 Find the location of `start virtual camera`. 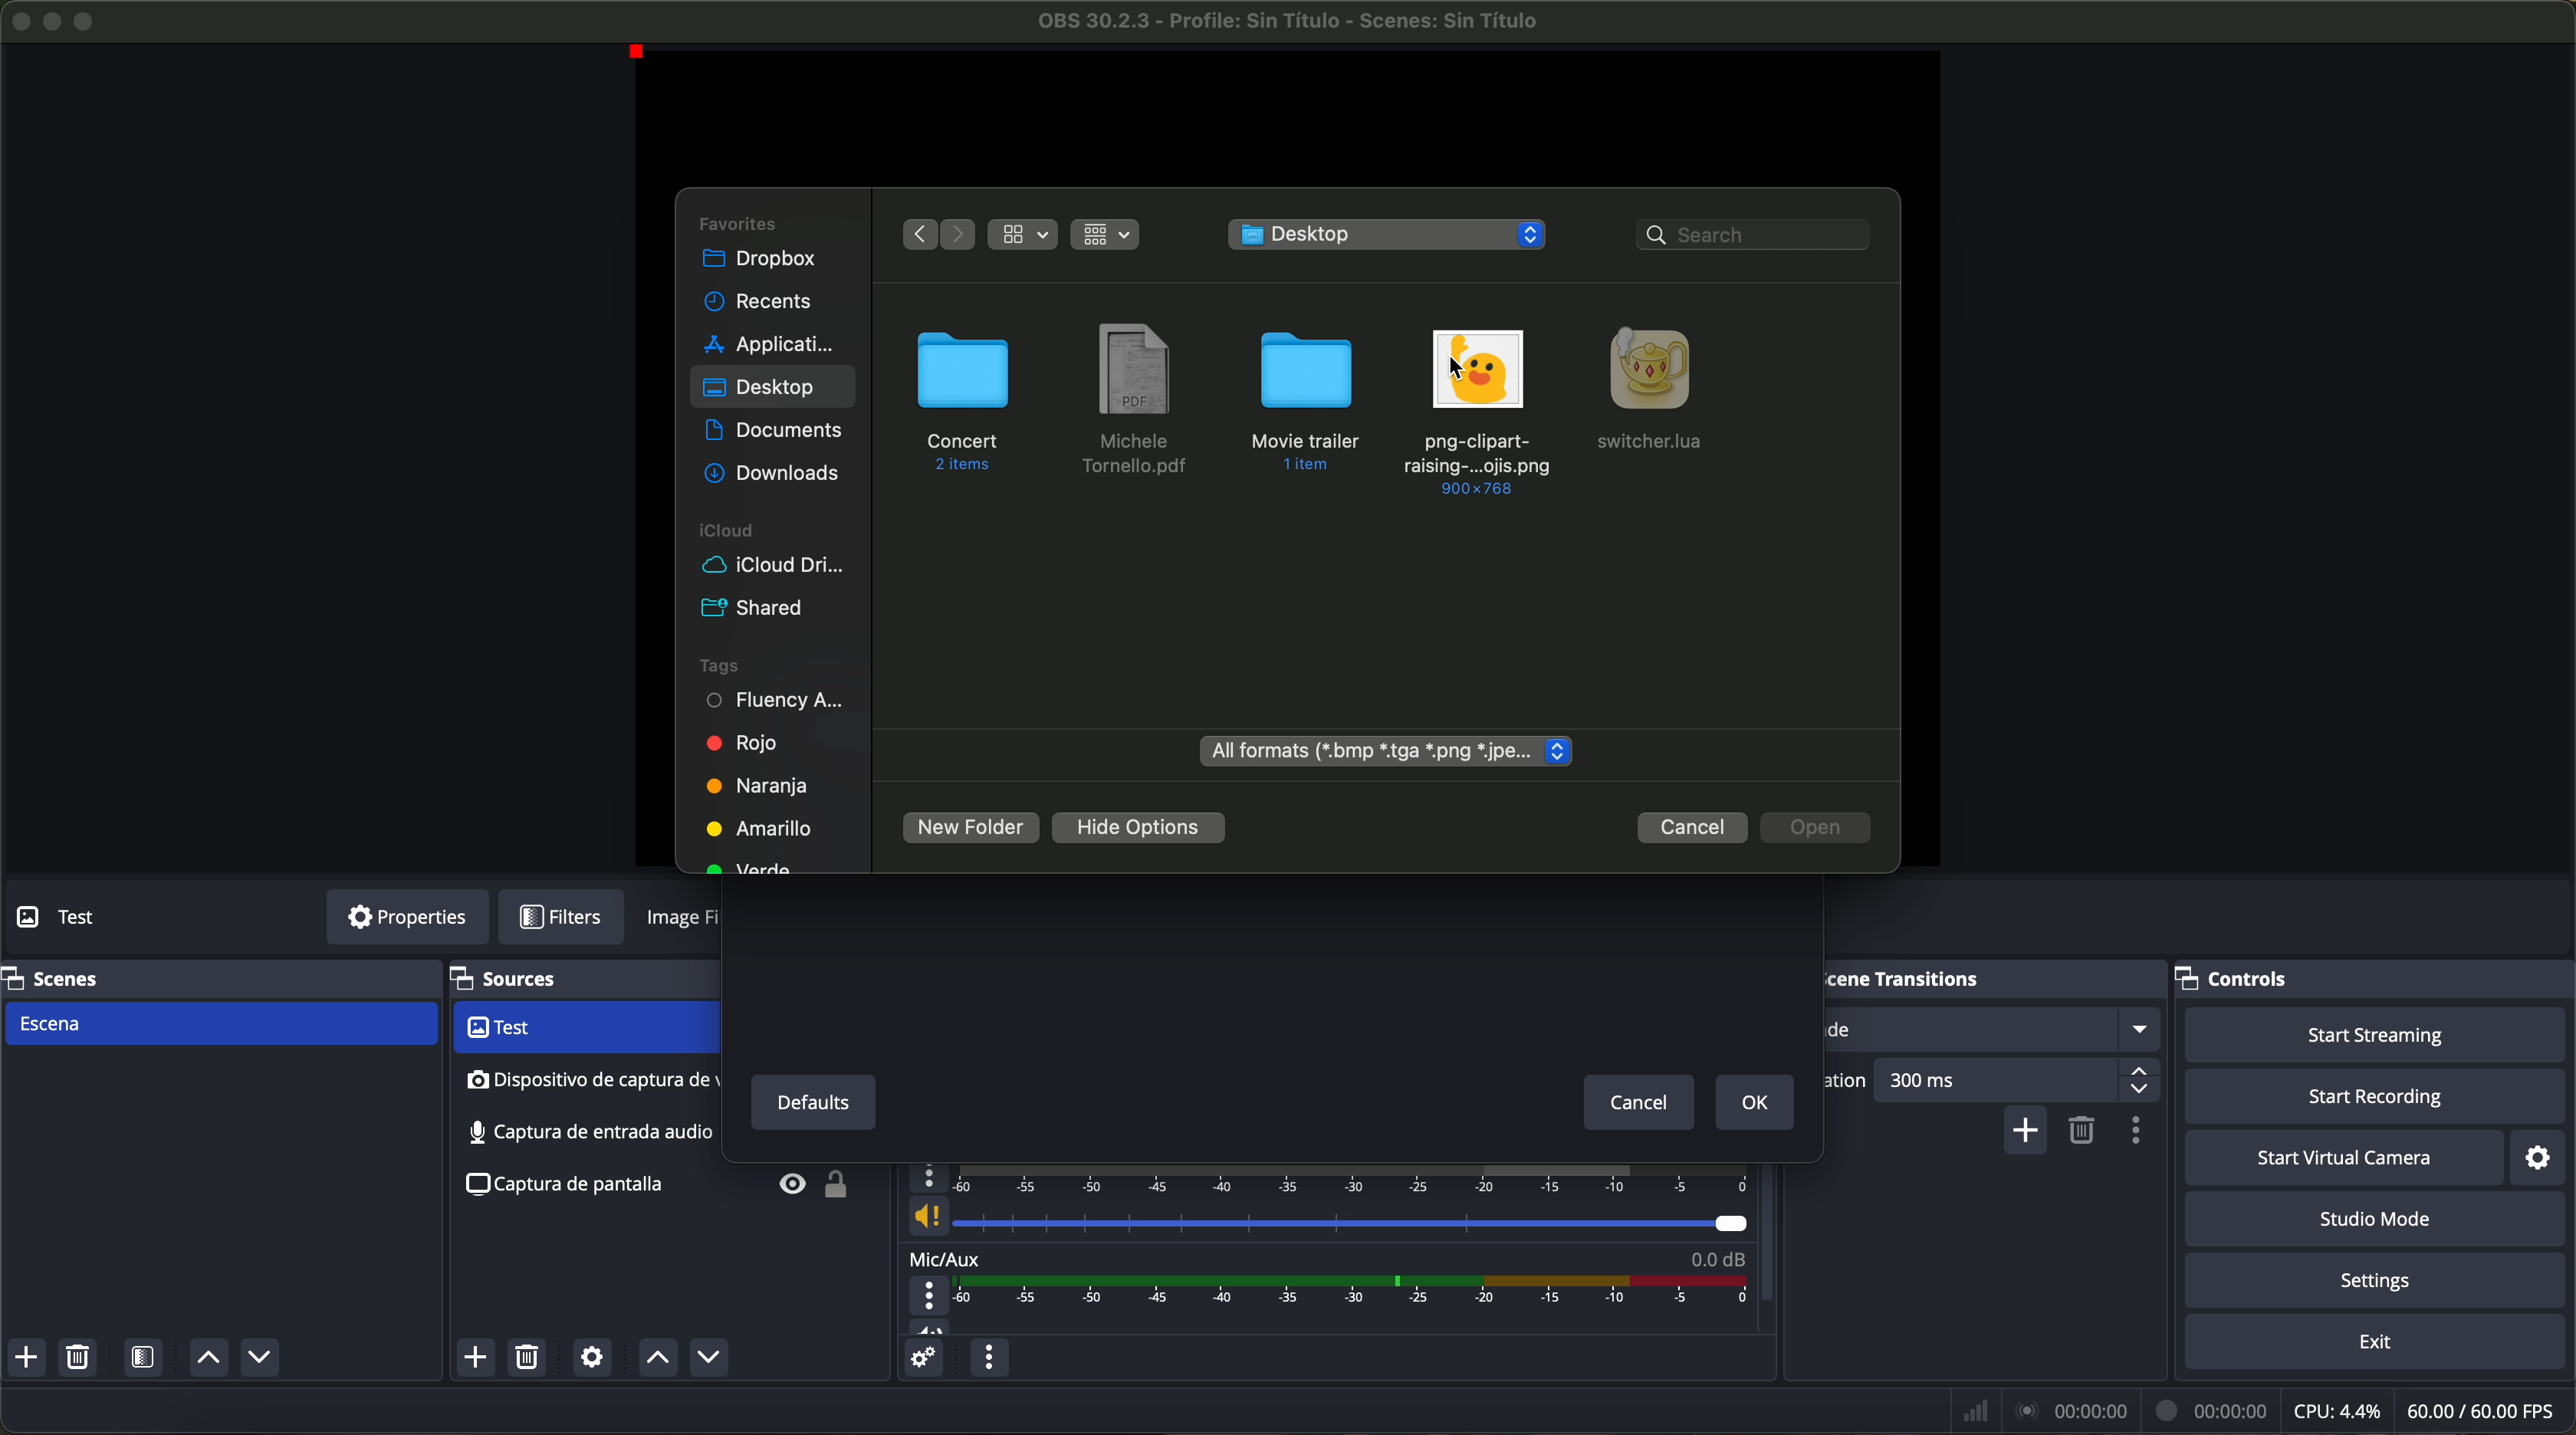

start virtual camera is located at coordinates (2344, 1157).